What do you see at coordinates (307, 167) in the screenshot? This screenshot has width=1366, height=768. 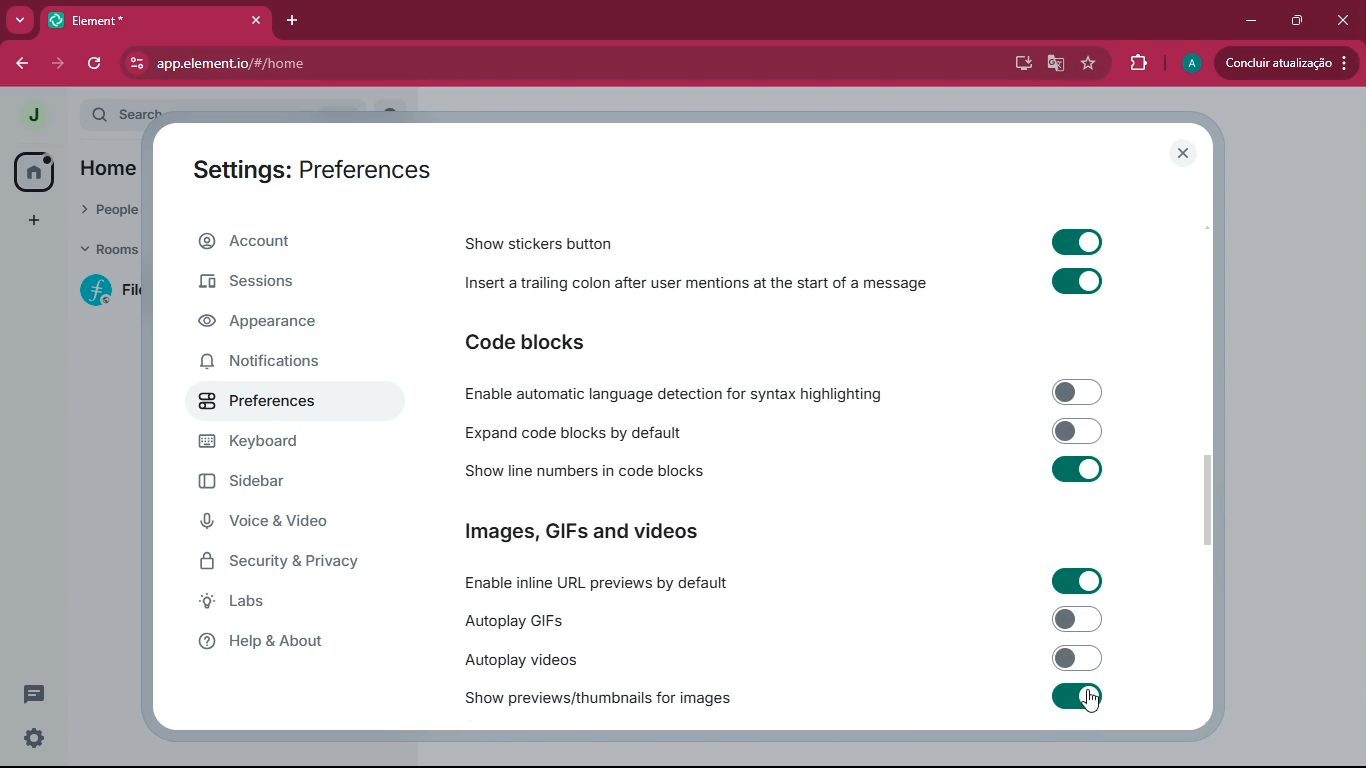 I see `Settings : Preferences` at bounding box center [307, 167].